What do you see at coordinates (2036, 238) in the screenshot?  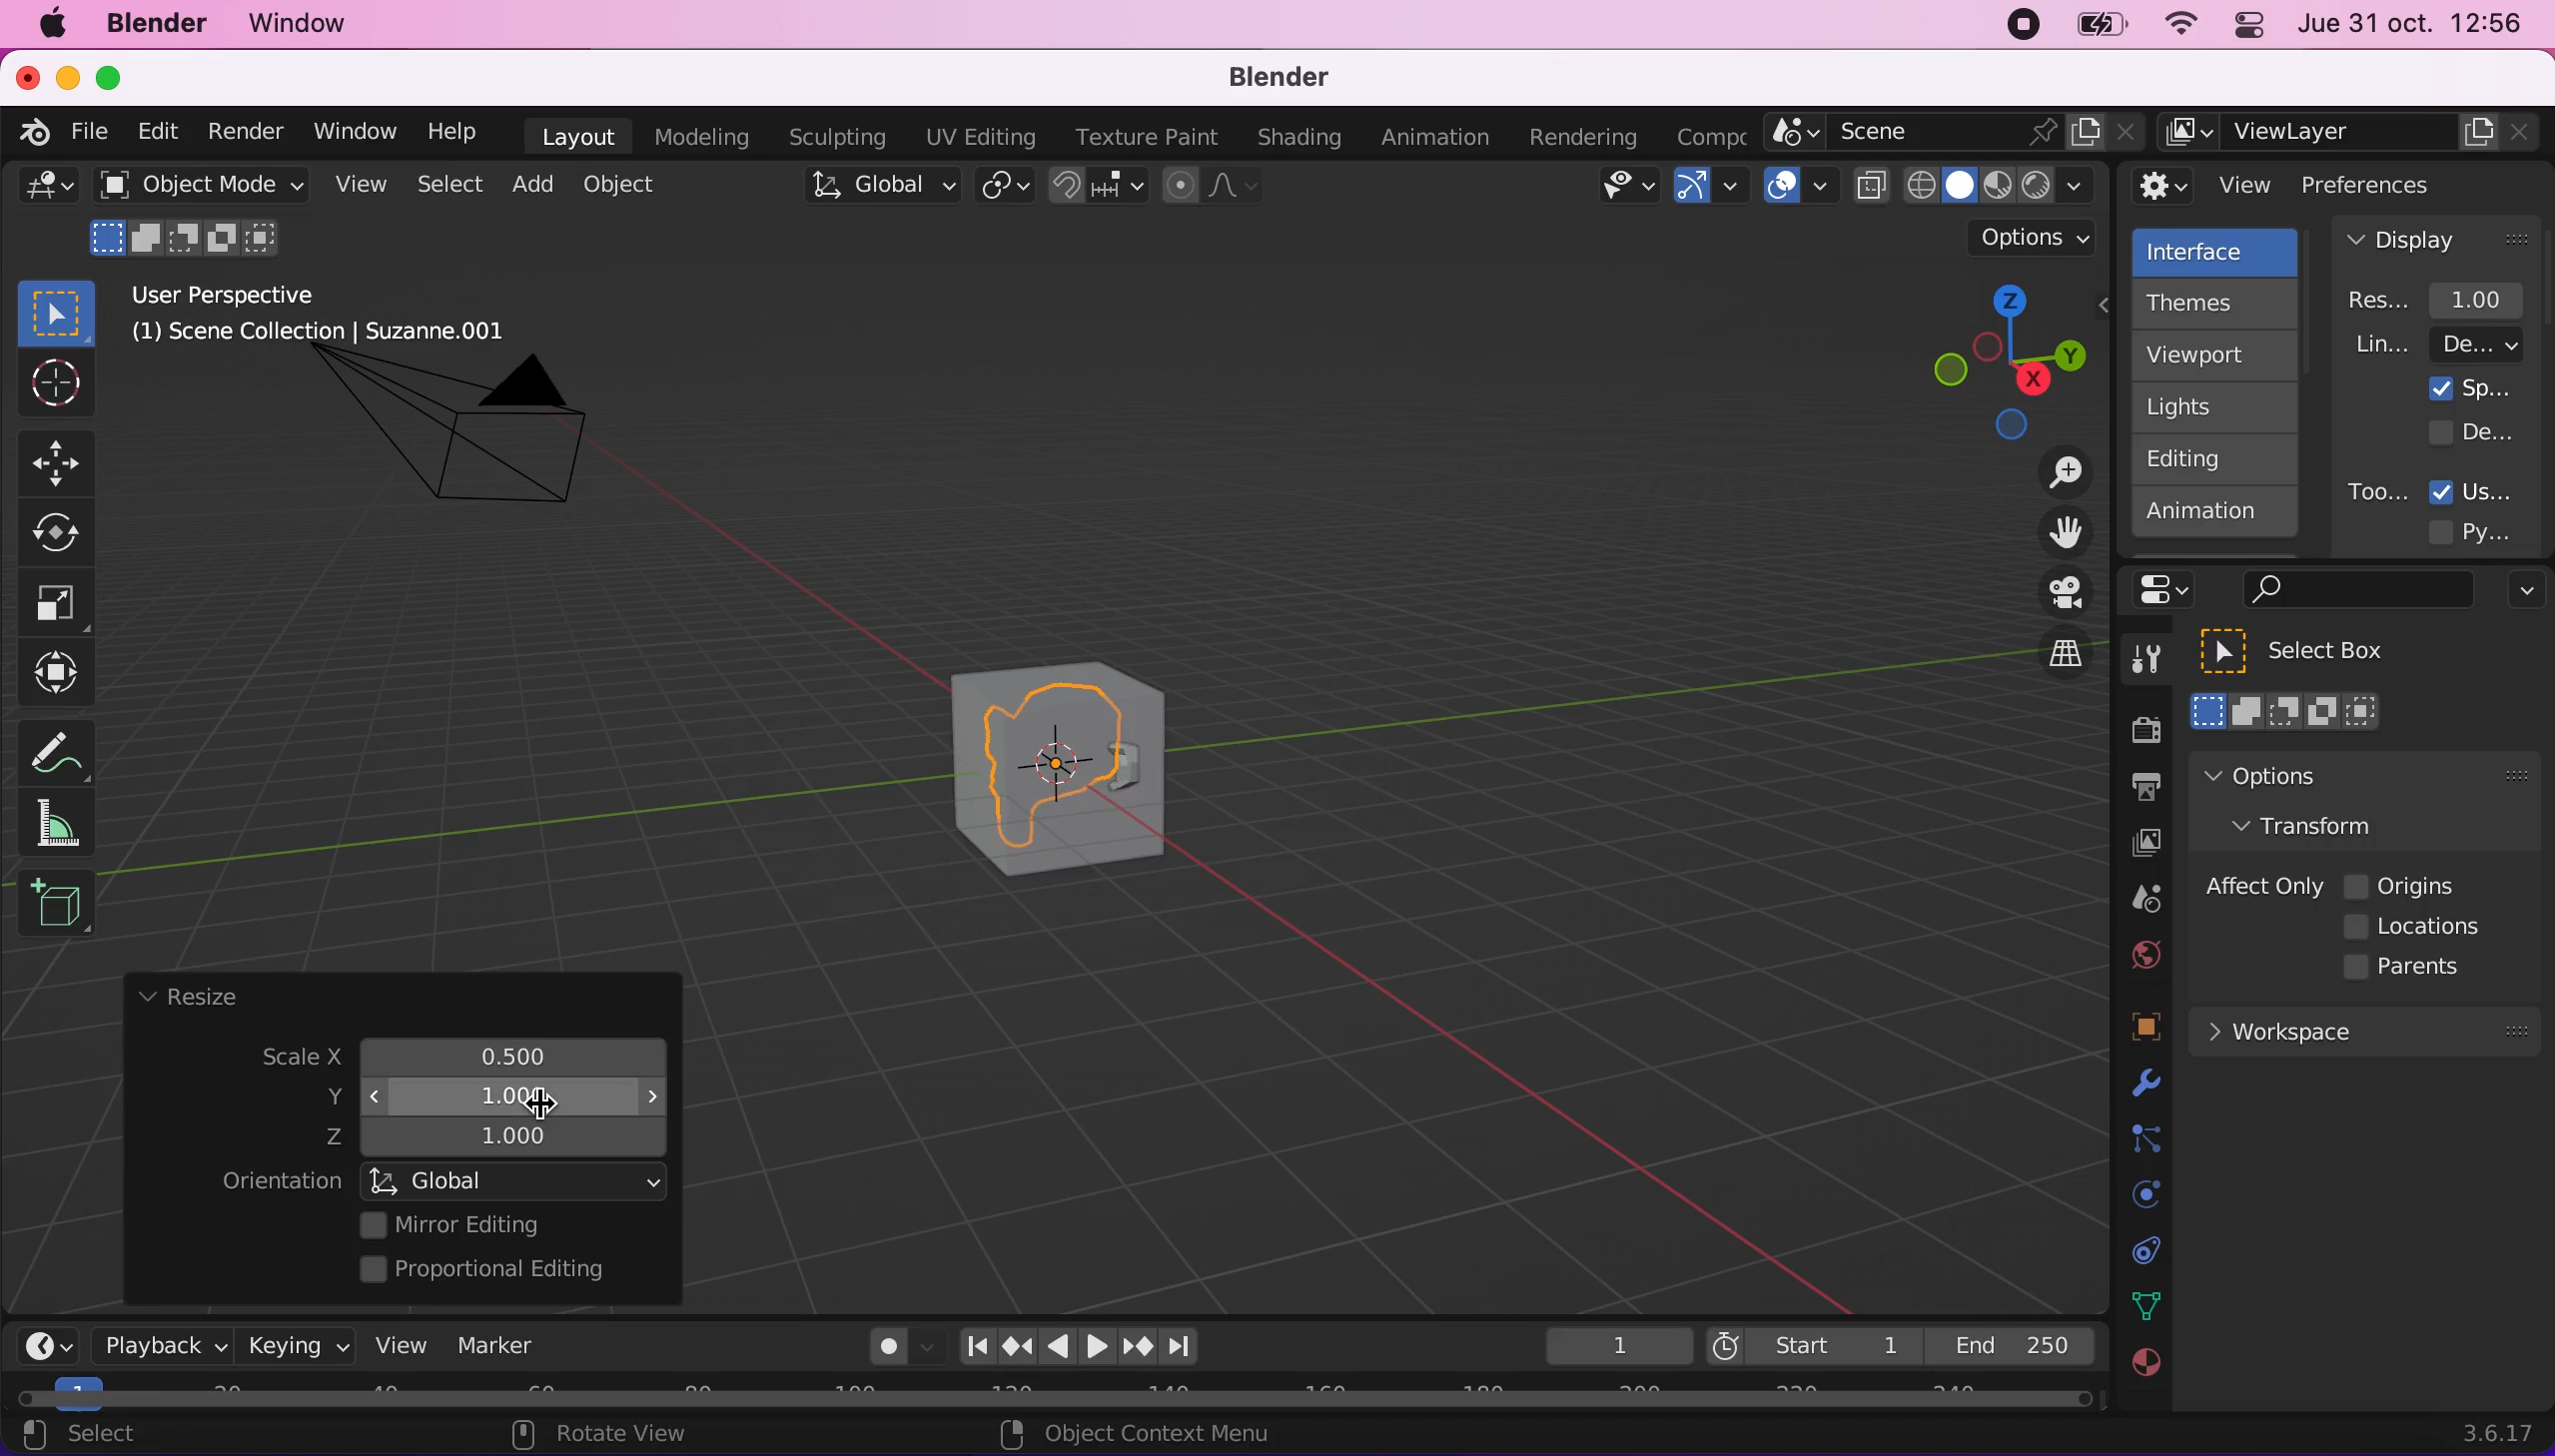 I see `options` at bounding box center [2036, 238].